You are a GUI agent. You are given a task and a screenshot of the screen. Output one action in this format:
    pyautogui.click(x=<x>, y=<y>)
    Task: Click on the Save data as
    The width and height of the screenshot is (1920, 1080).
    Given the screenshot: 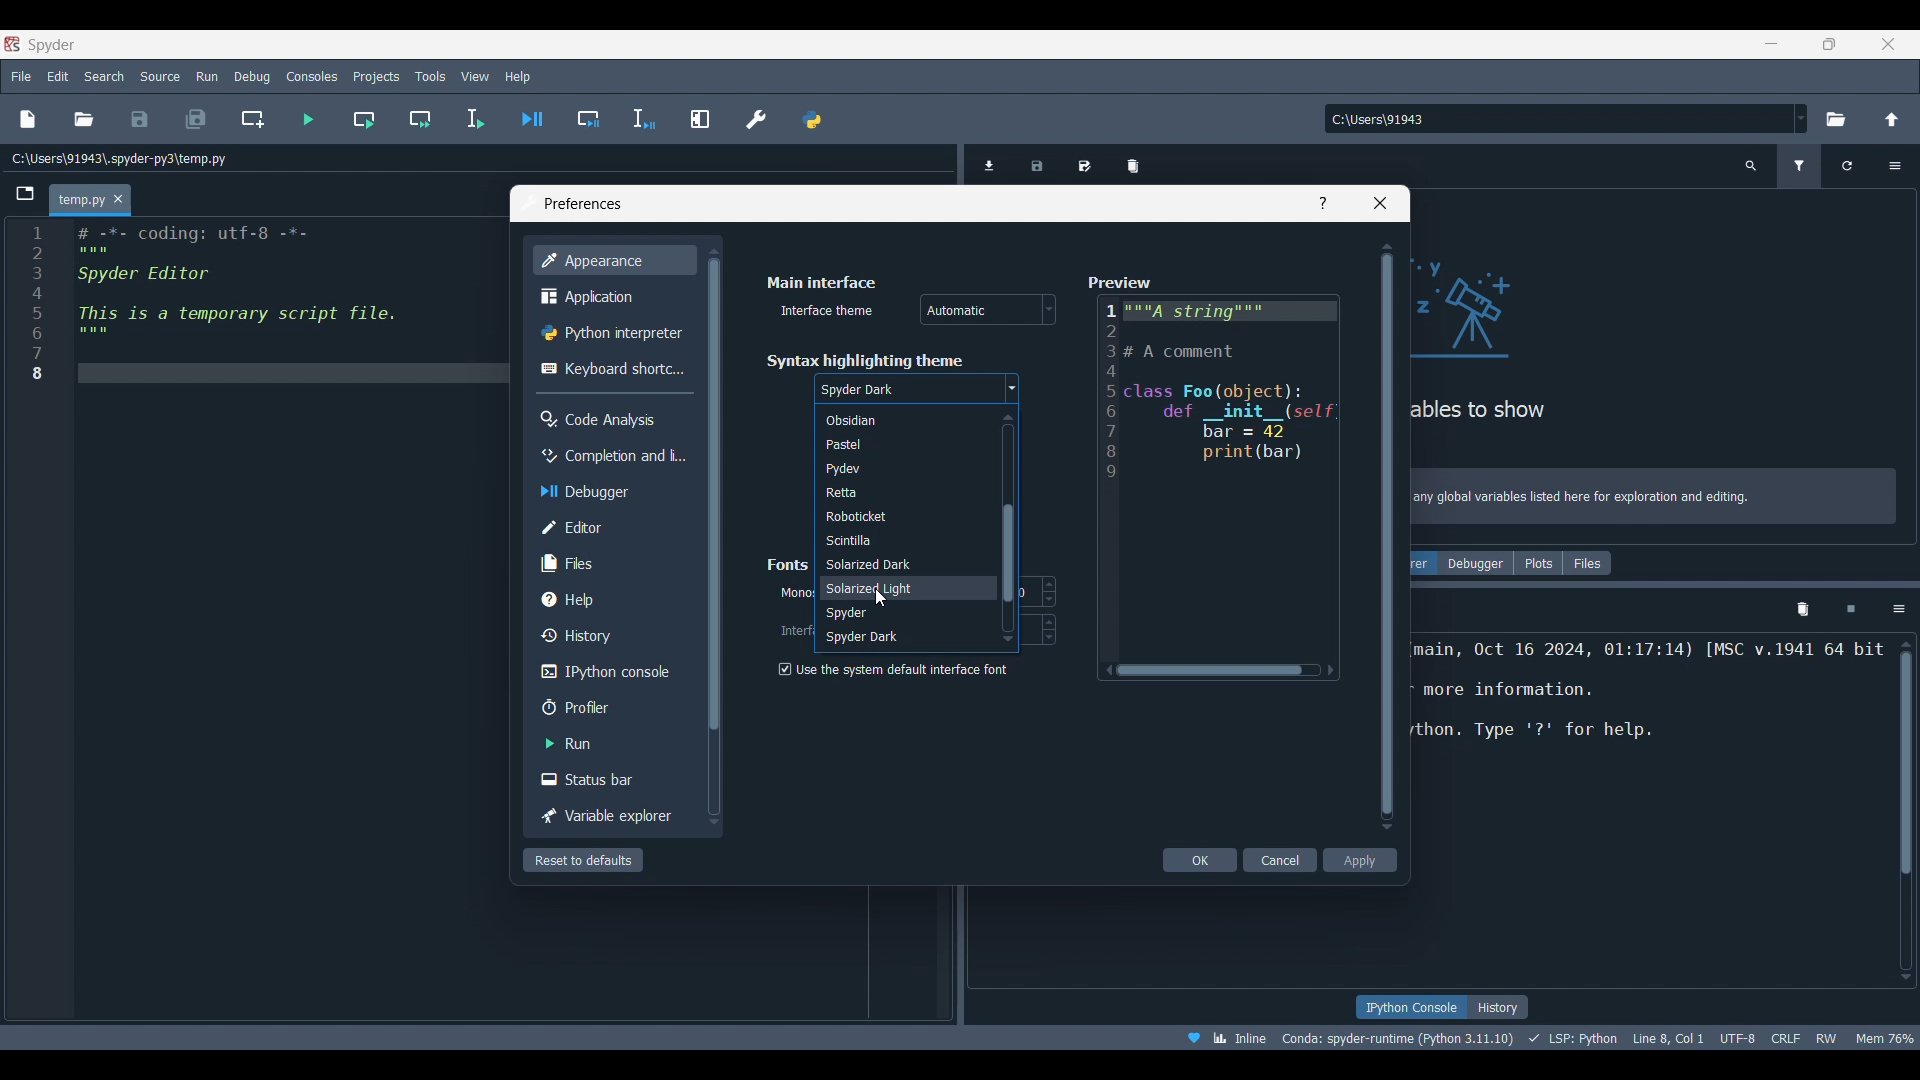 What is the action you would take?
    pyautogui.click(x=1084, y=159)
    